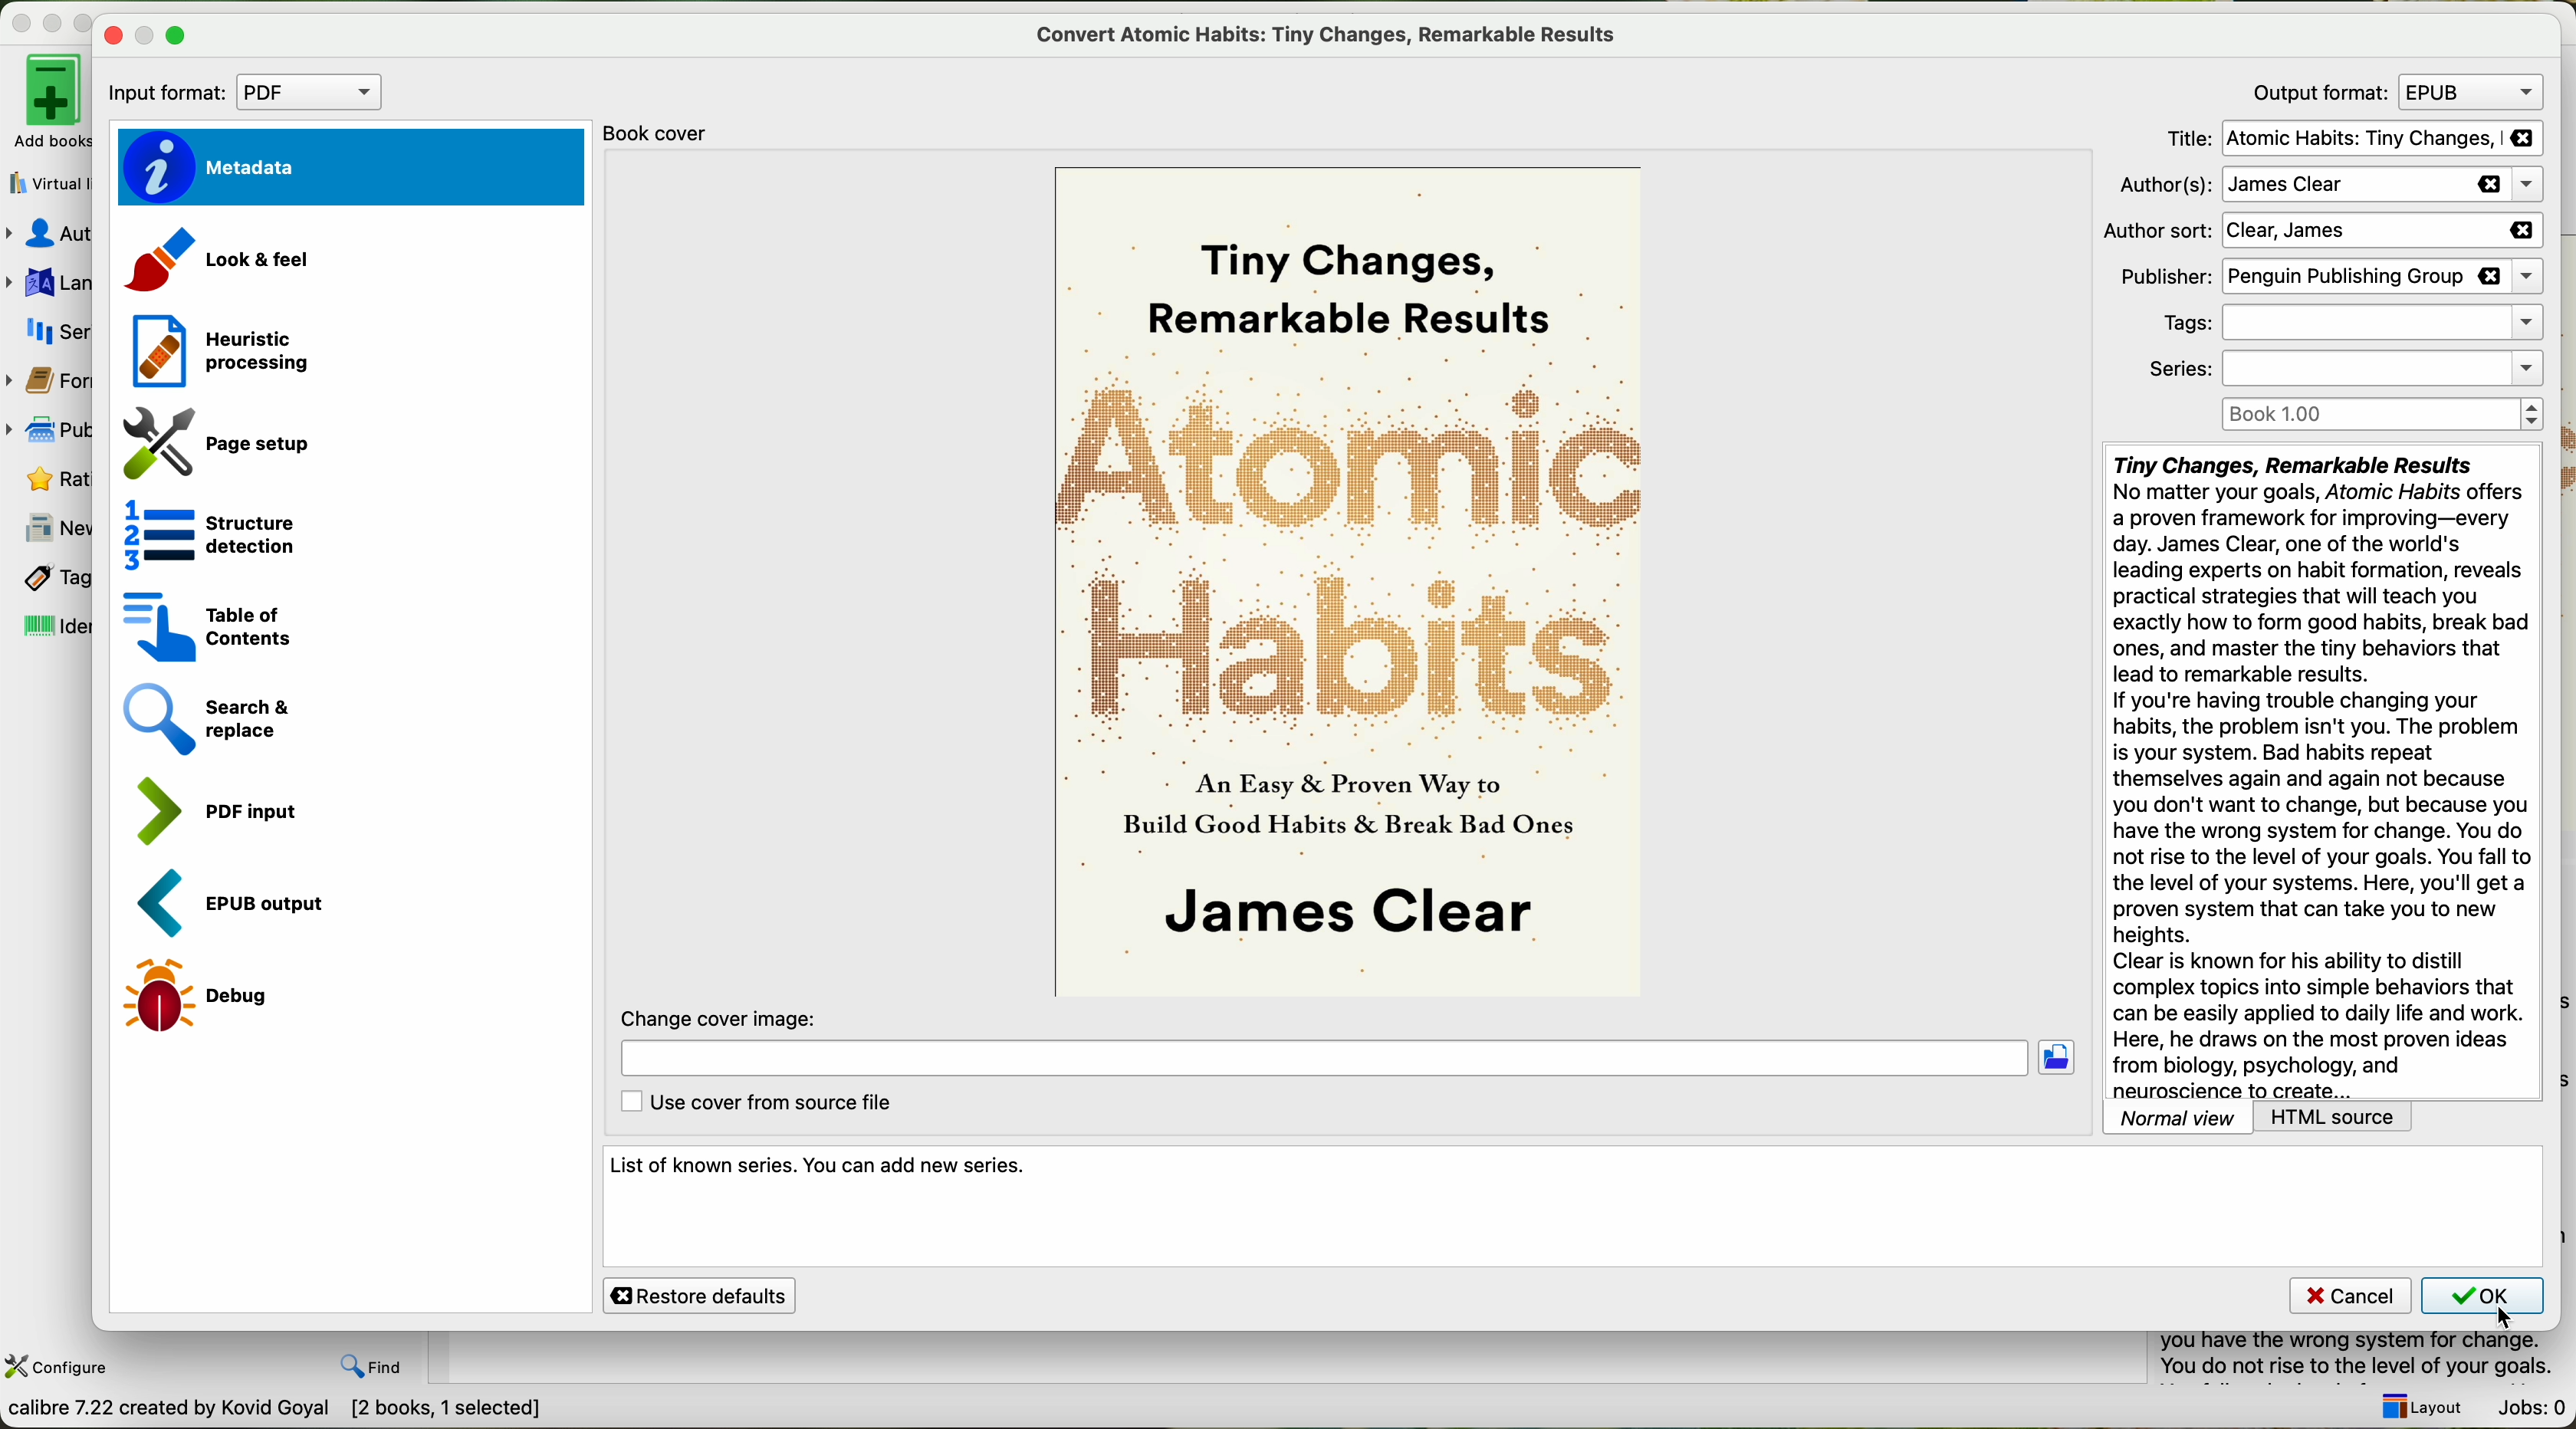 This screenshot has width=2576, height=1429. What do you see at coordinates (1573, 1207) in the screenshot?
I see `set the metadata` at bounding box center [1573, 1207].